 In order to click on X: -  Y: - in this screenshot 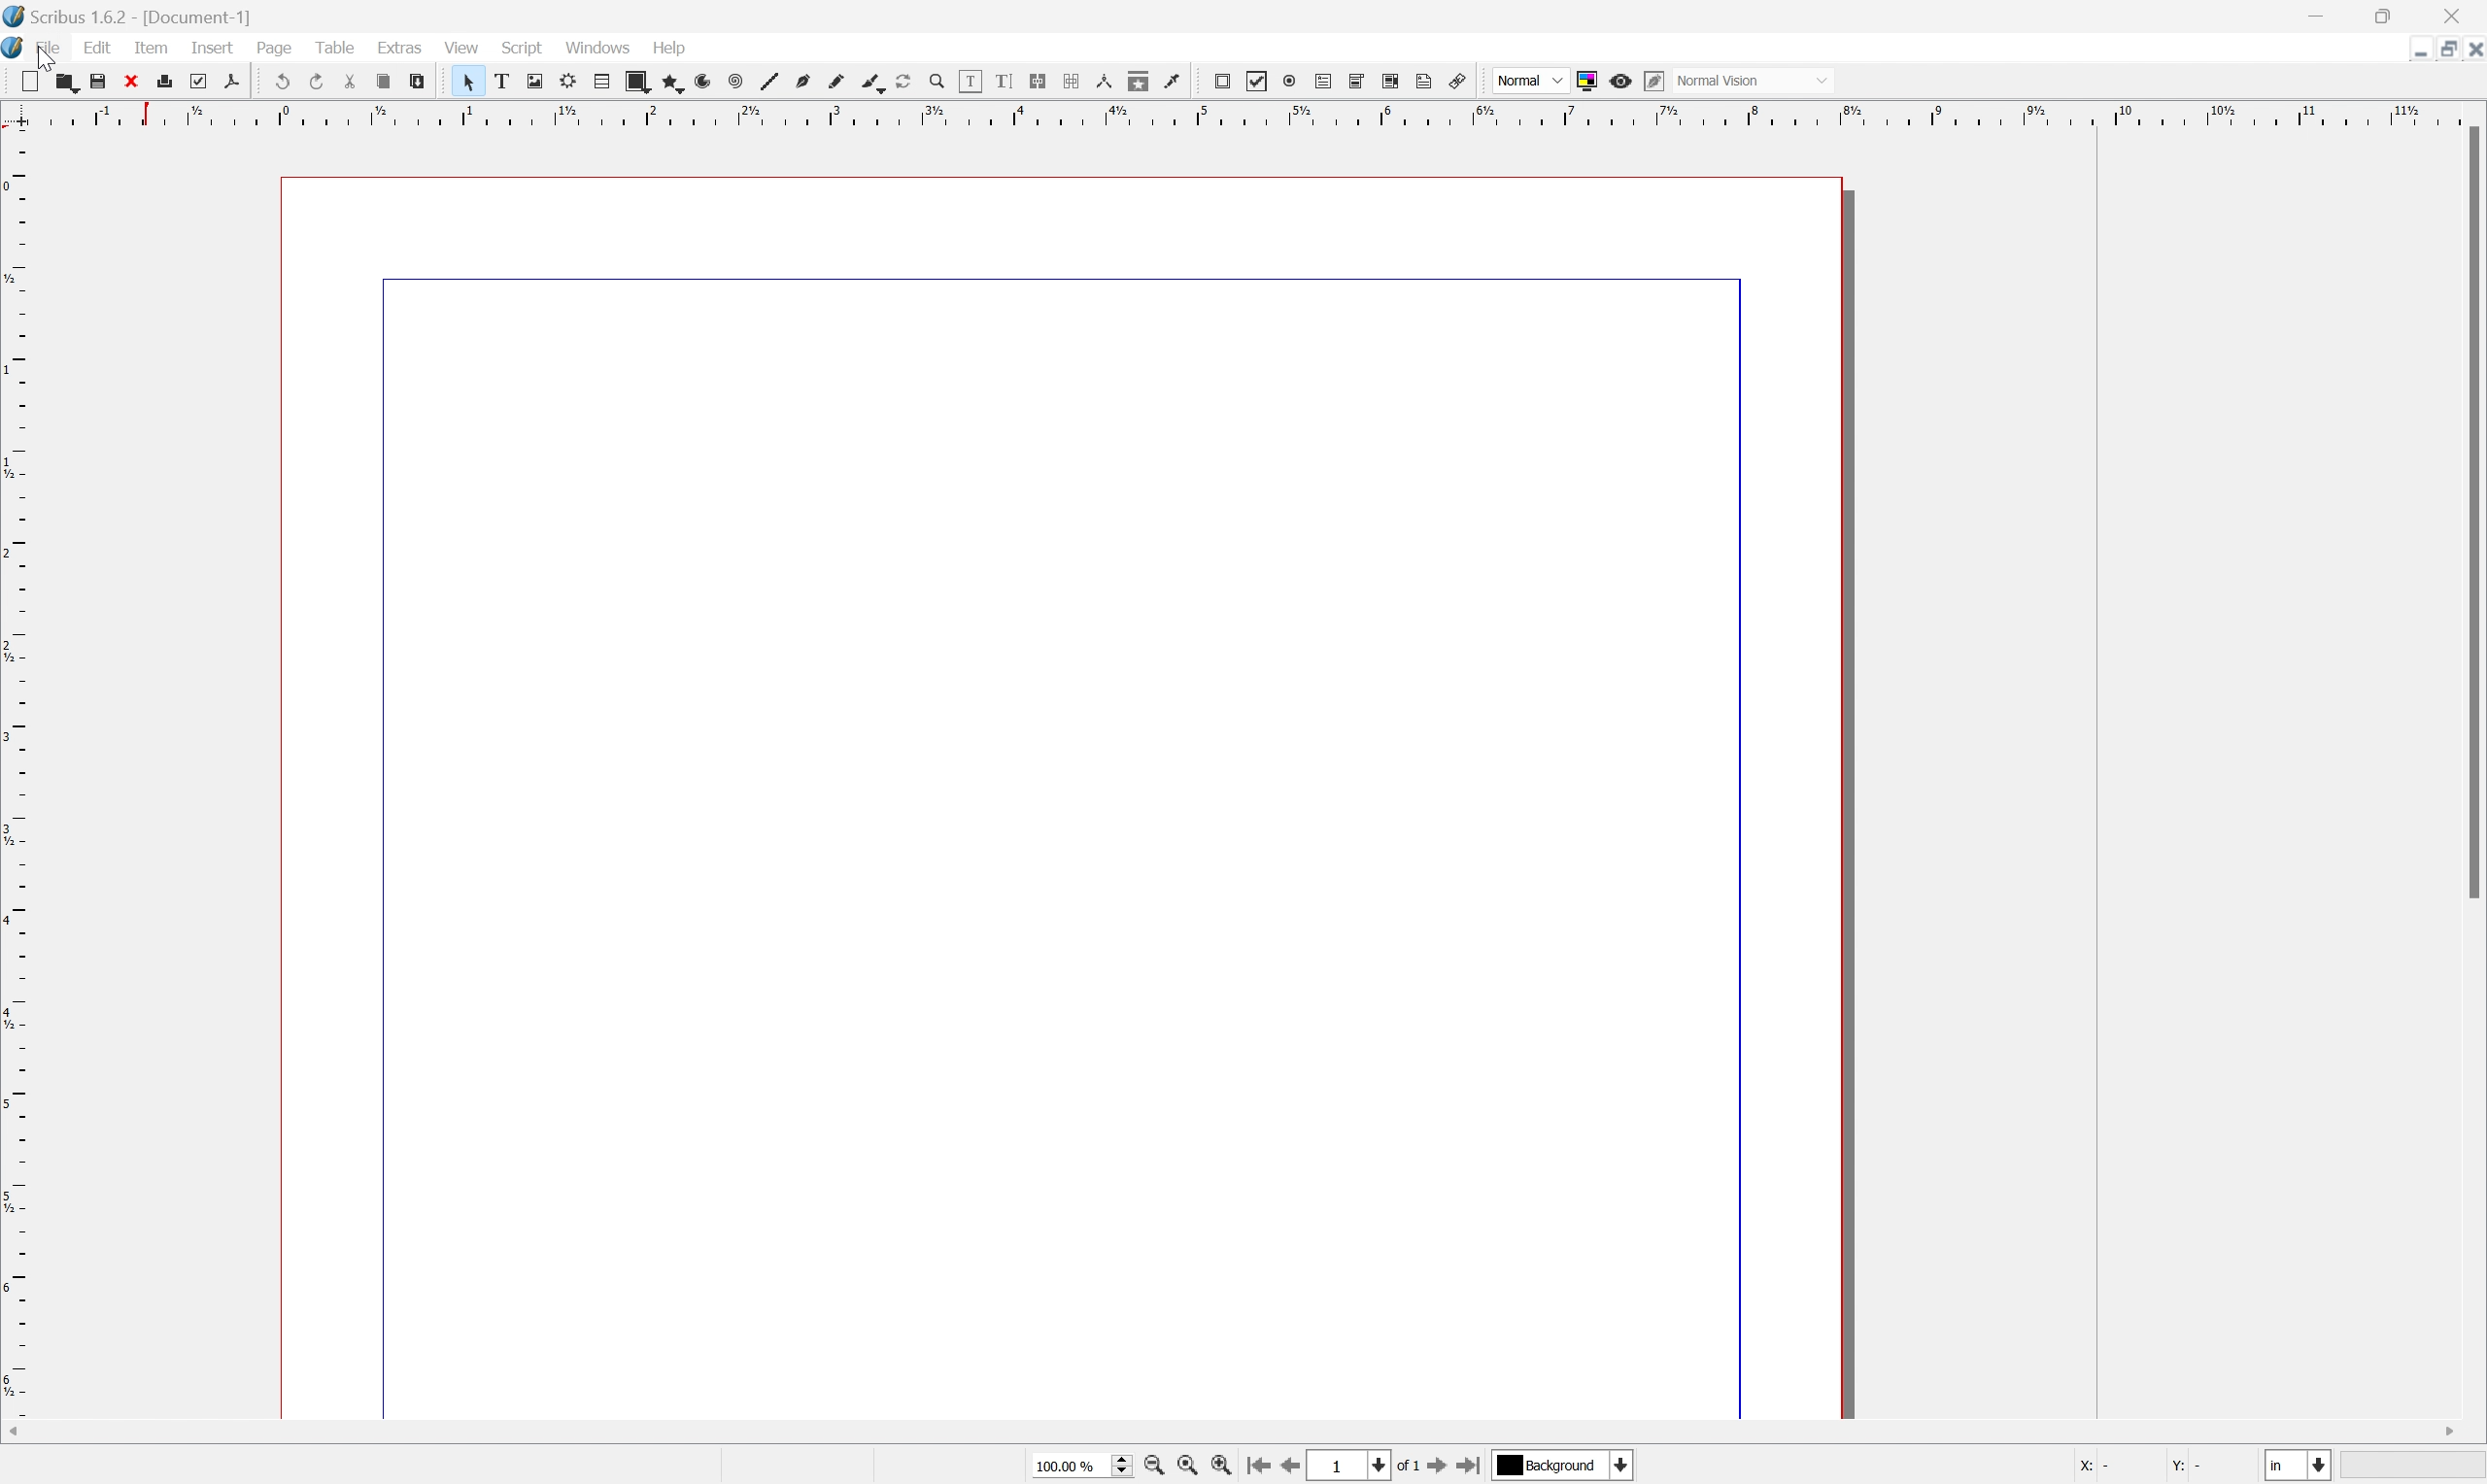, I will do `click(2140, 1466)`.